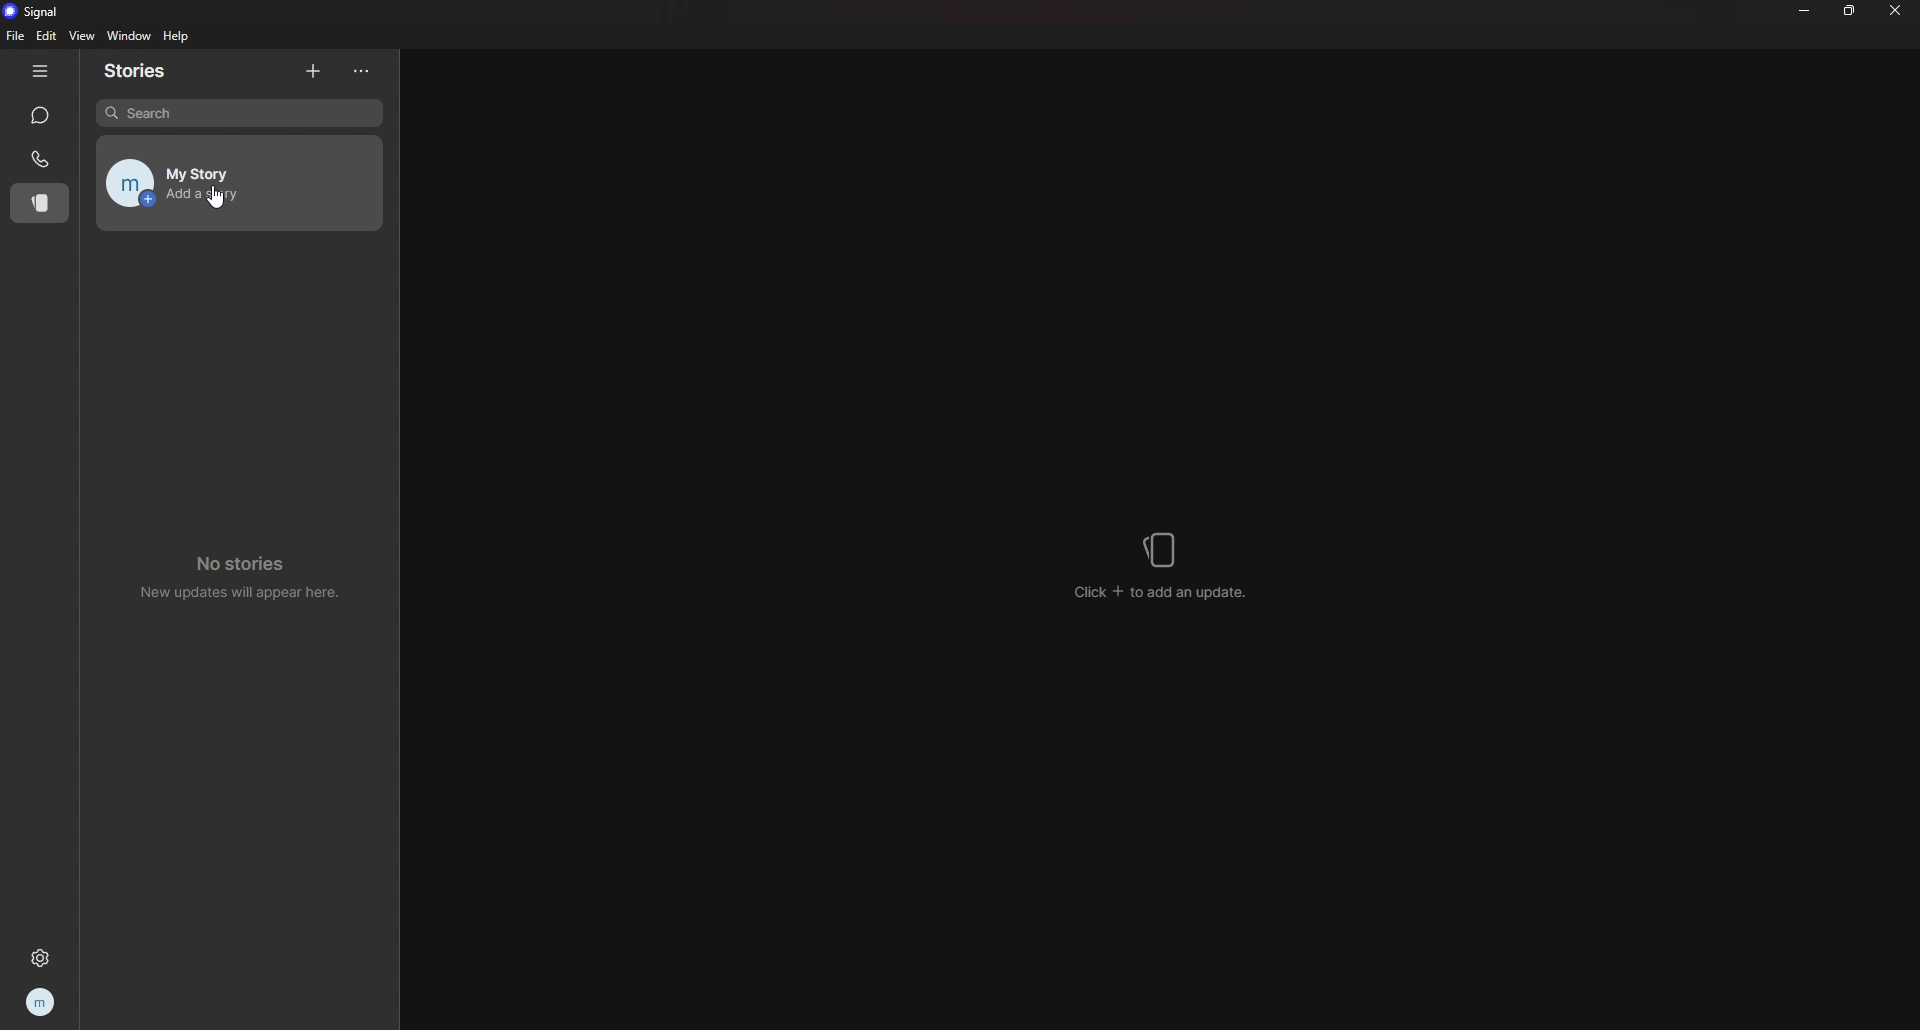 The width and height of the screenshot is (1920, 1030). Describe the element at coordinates (43, 954) in the screenshot. I see `settings` at that location.